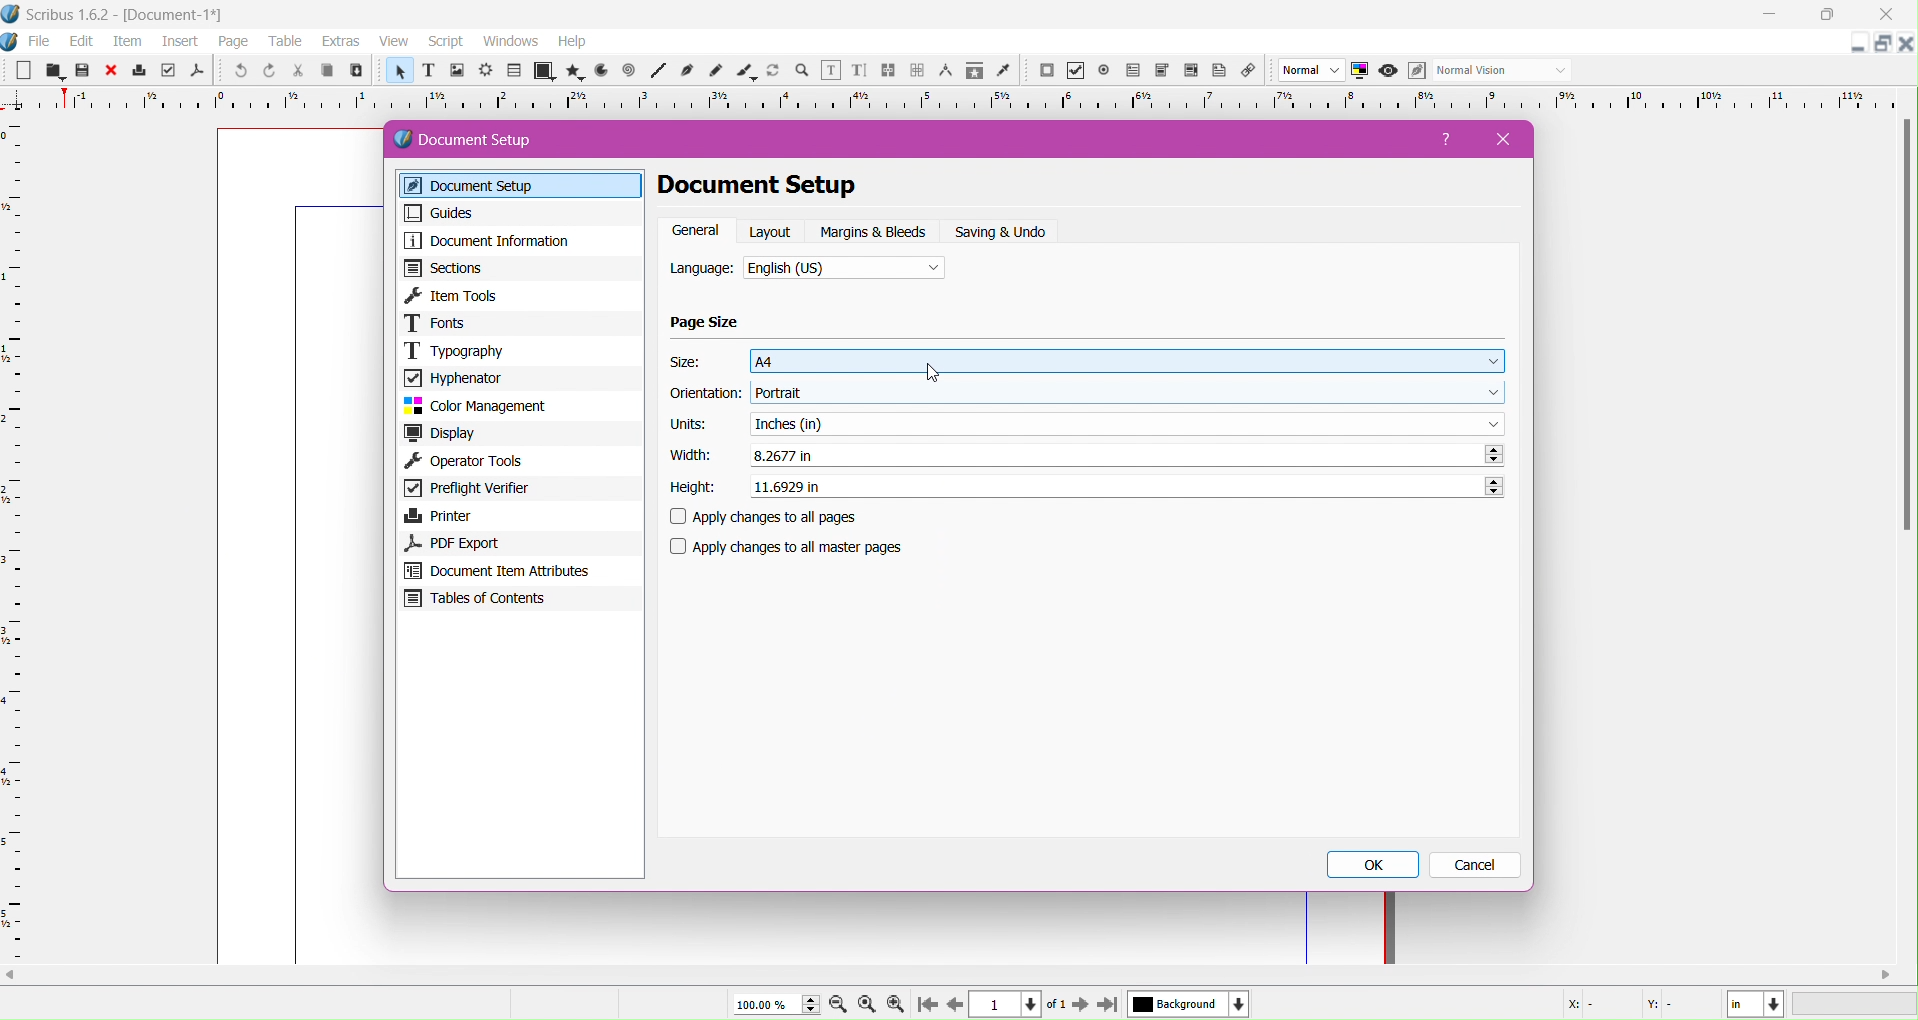  What do you see at coordinates (21, 72) in the screenshot?
I see `new` at bounding box center [21, 72].